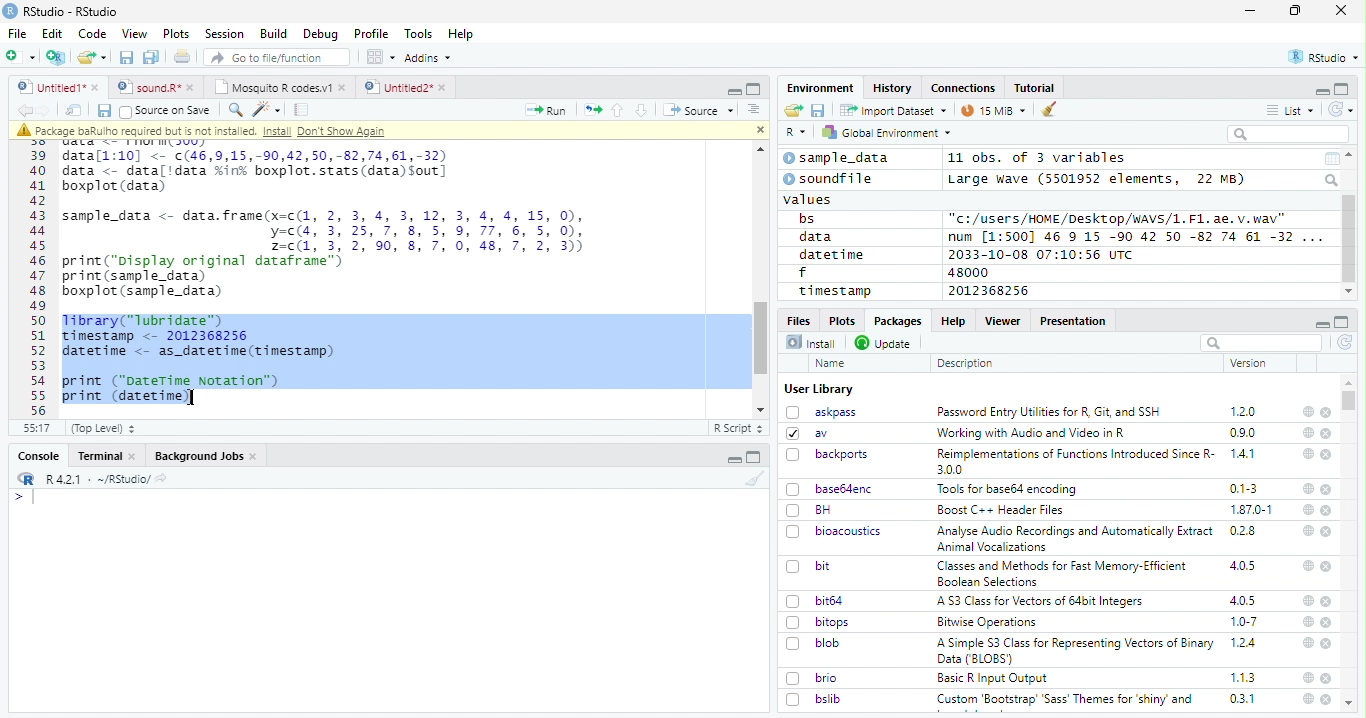 The height and width of the screenshot is (718, 1366). Describe the element at coordinates (1295, 11) in the screenshot. I see `maximize` at that location.